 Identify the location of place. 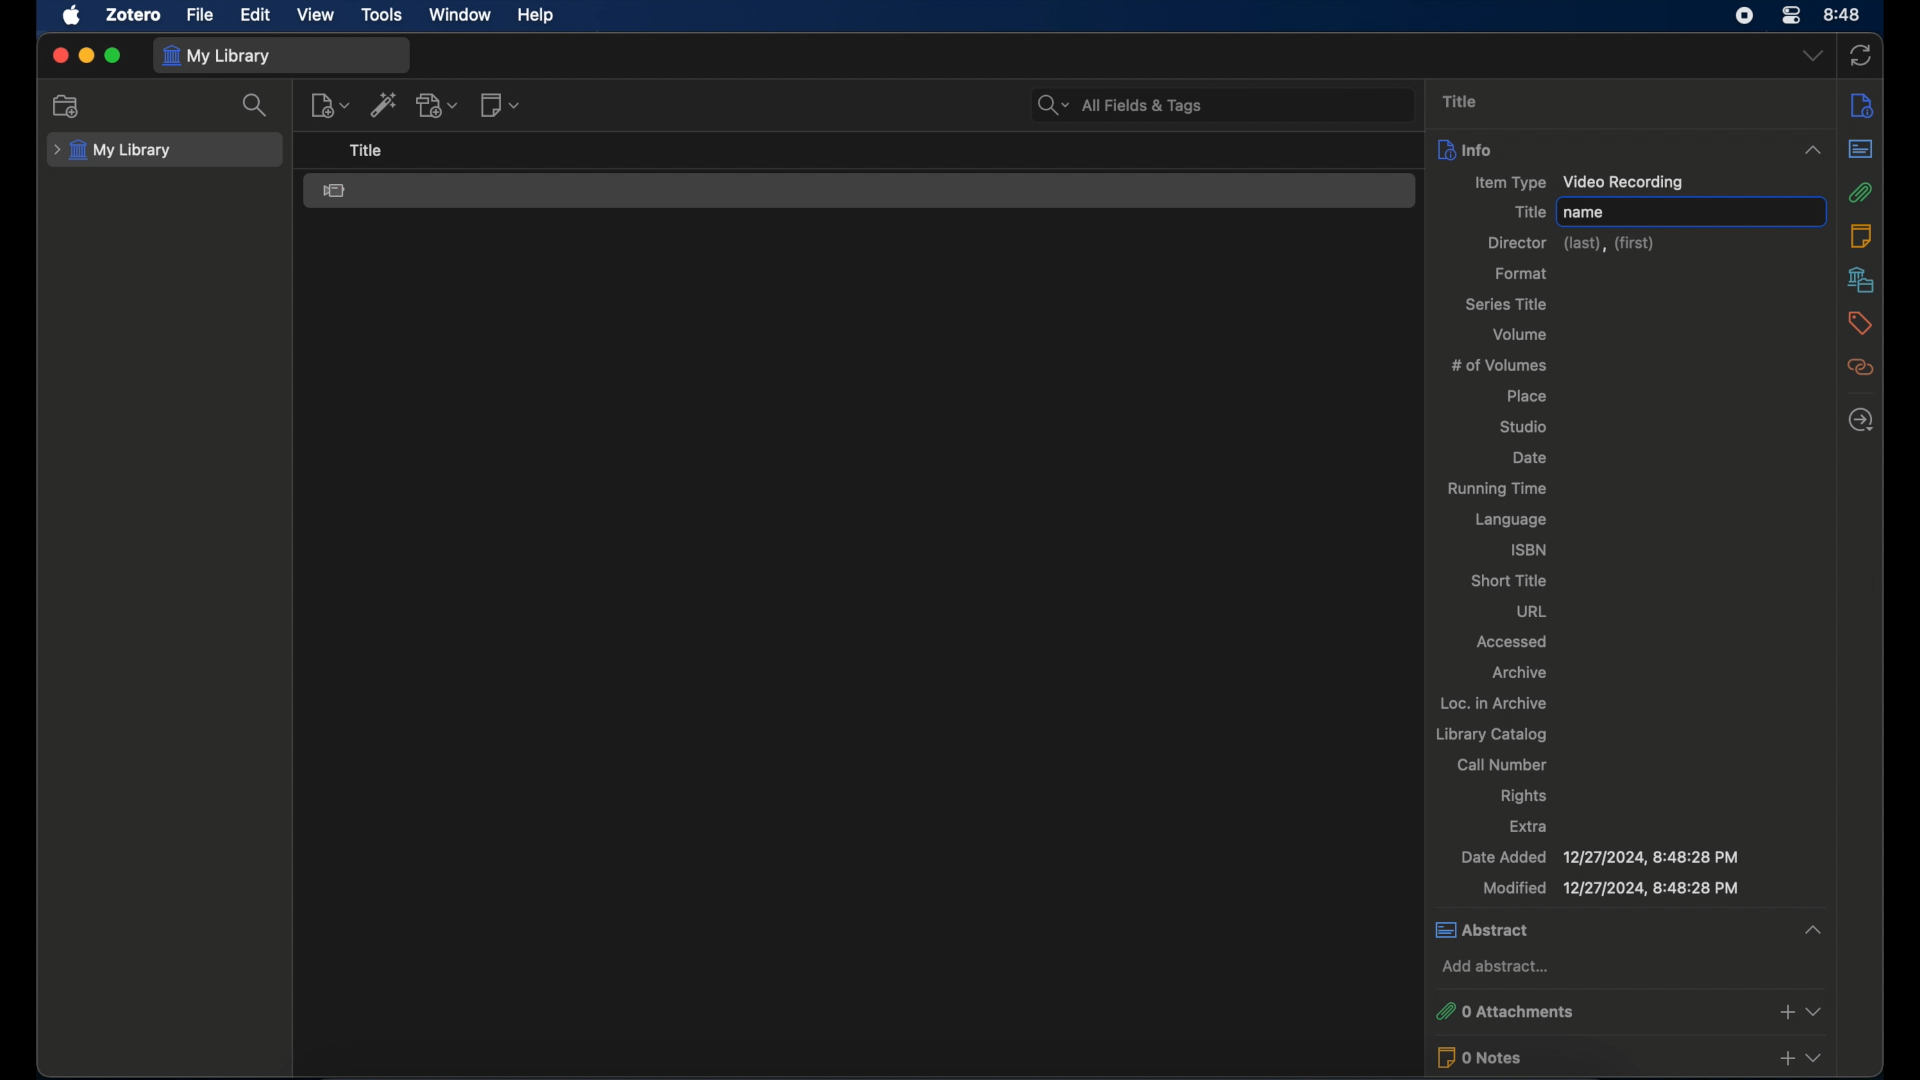
(1529, 396).